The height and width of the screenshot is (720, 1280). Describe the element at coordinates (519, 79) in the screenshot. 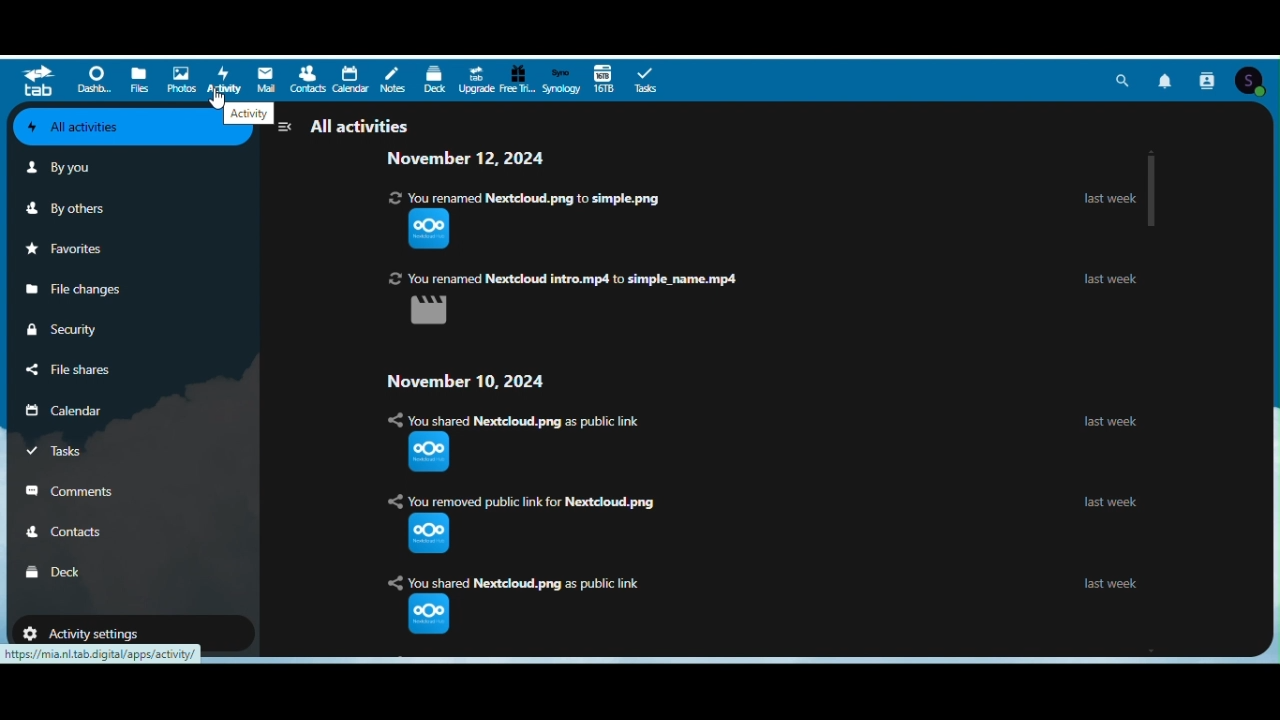

I see `Free trial` at that location.